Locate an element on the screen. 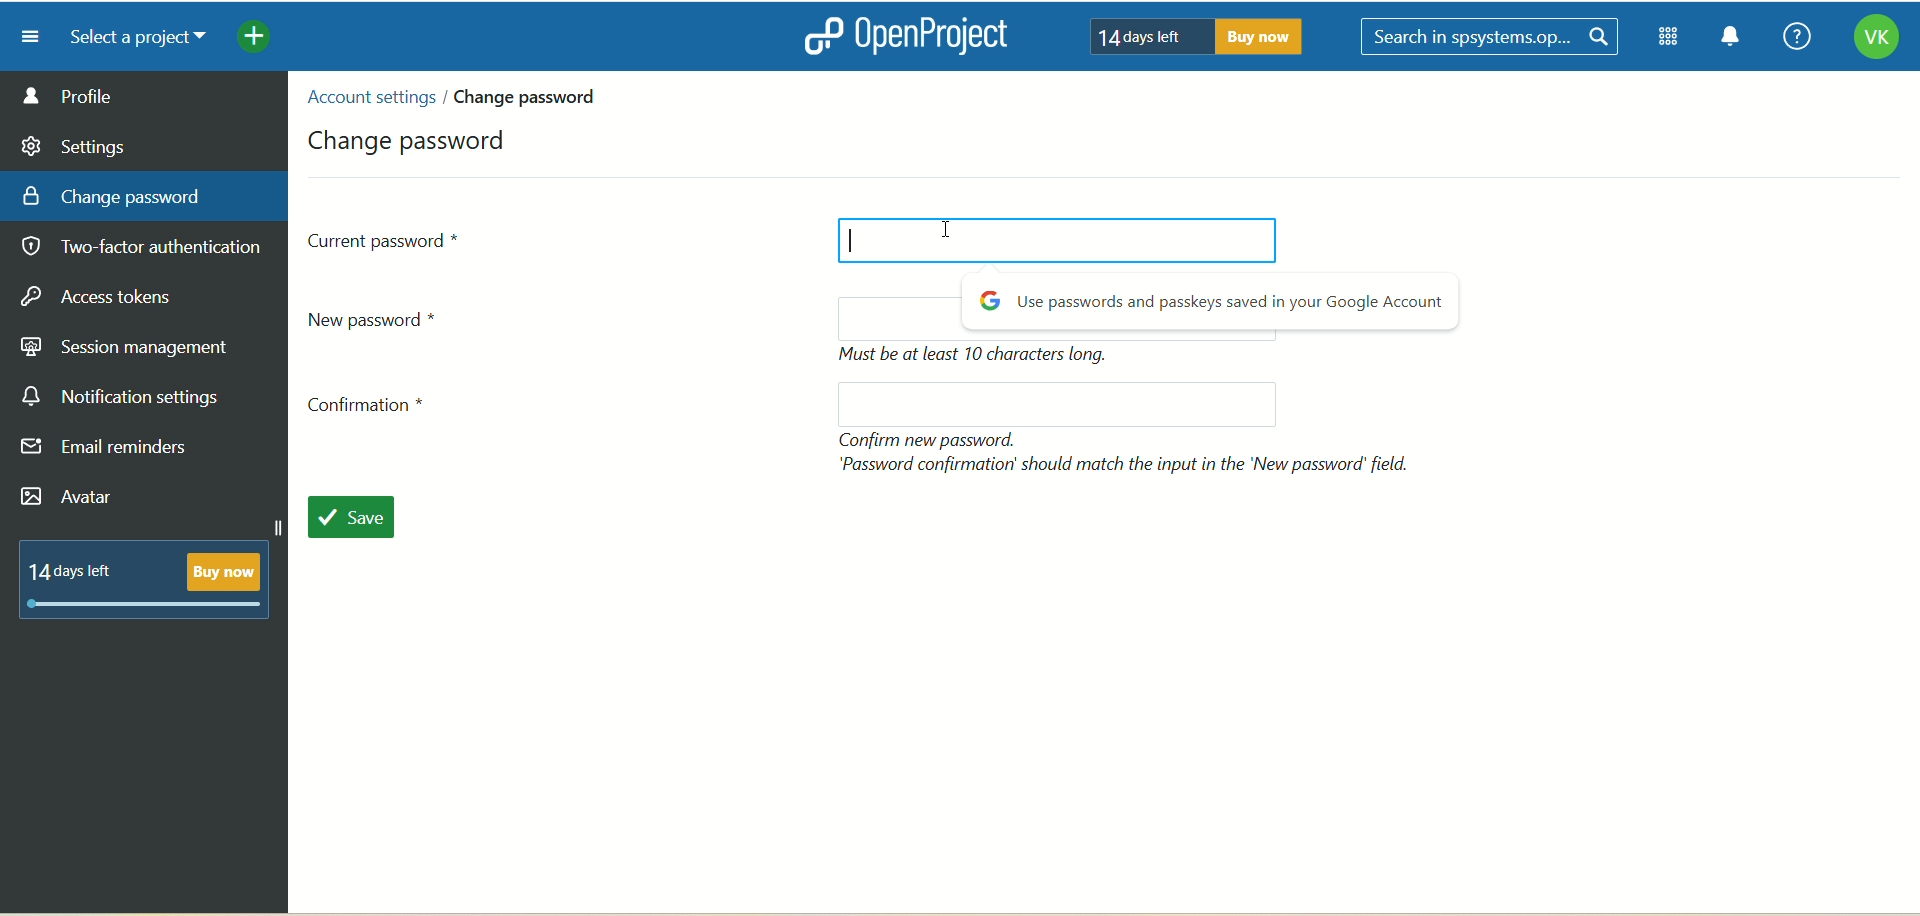 This screenshot has width=1920, height=916. notification settings is located at coordinates (121, 397).